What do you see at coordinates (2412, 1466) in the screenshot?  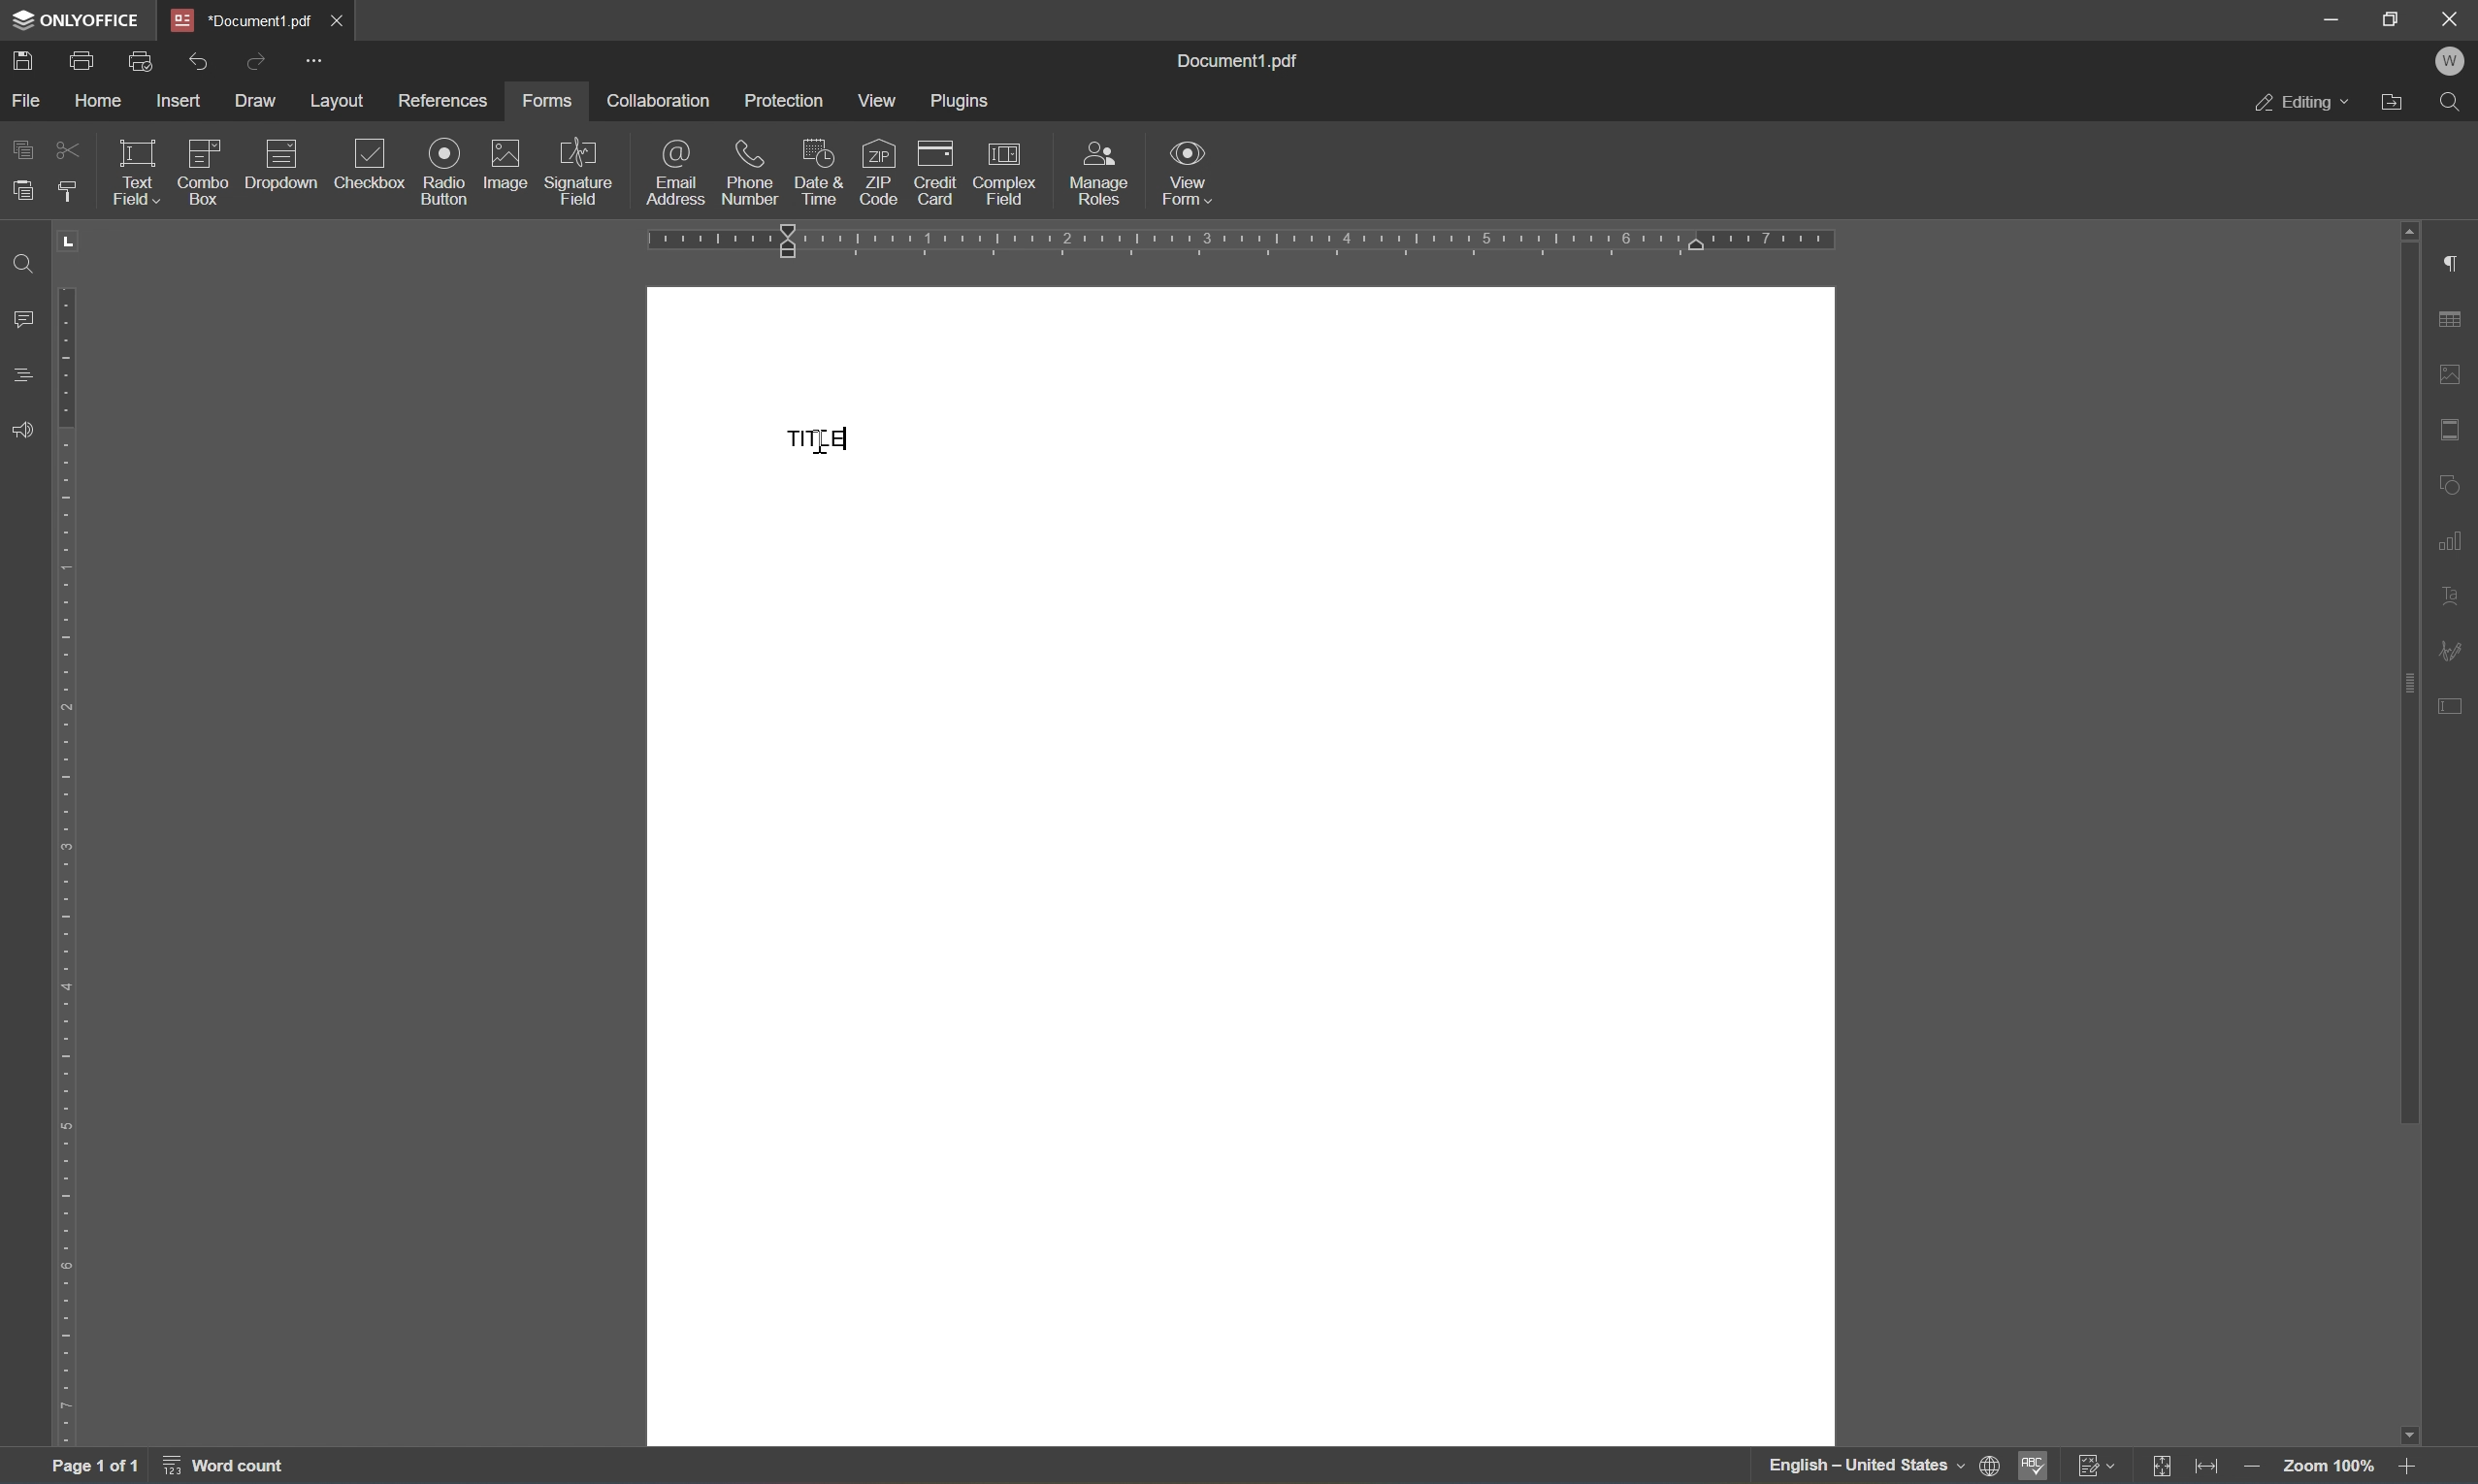 I see `Zoom in` at bounding box center [2412, 1466].